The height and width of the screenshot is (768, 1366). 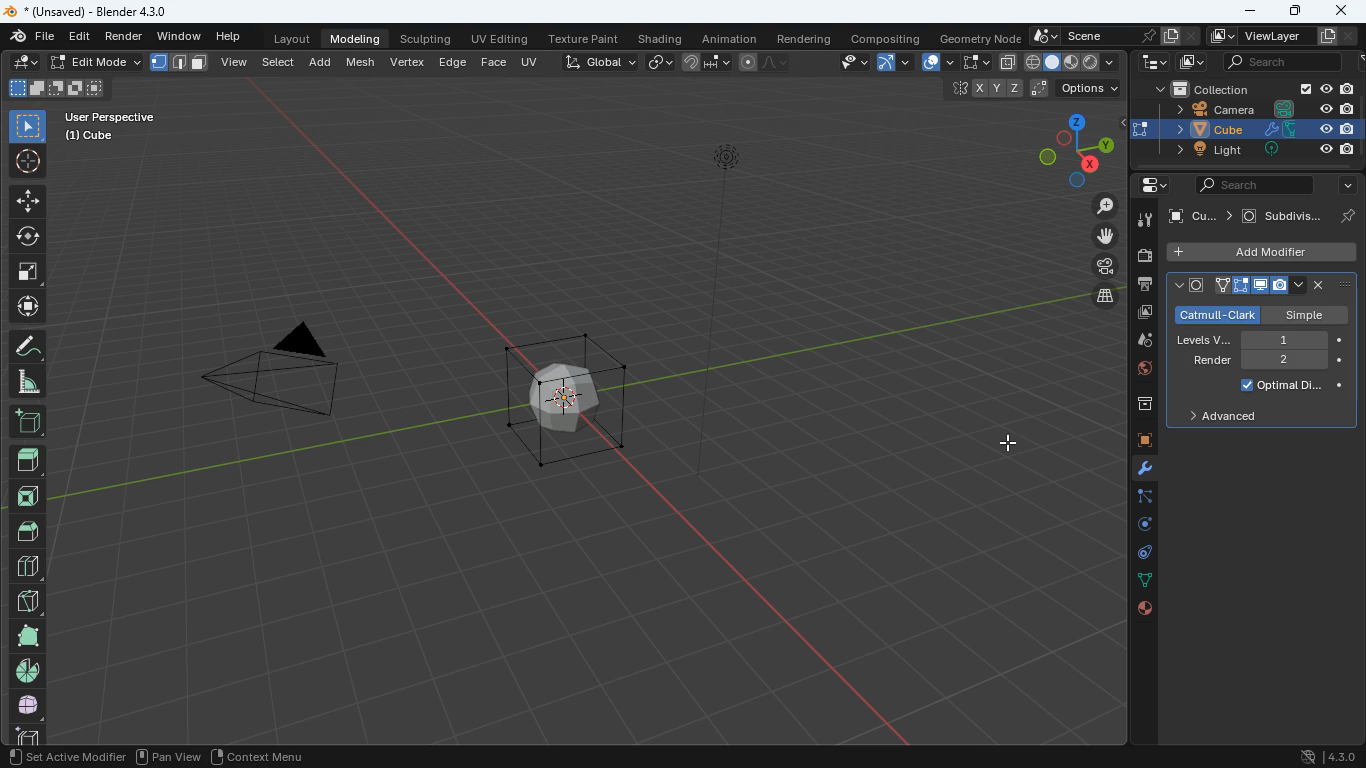 I want to click on advanced, so click(x=1224, y=418).